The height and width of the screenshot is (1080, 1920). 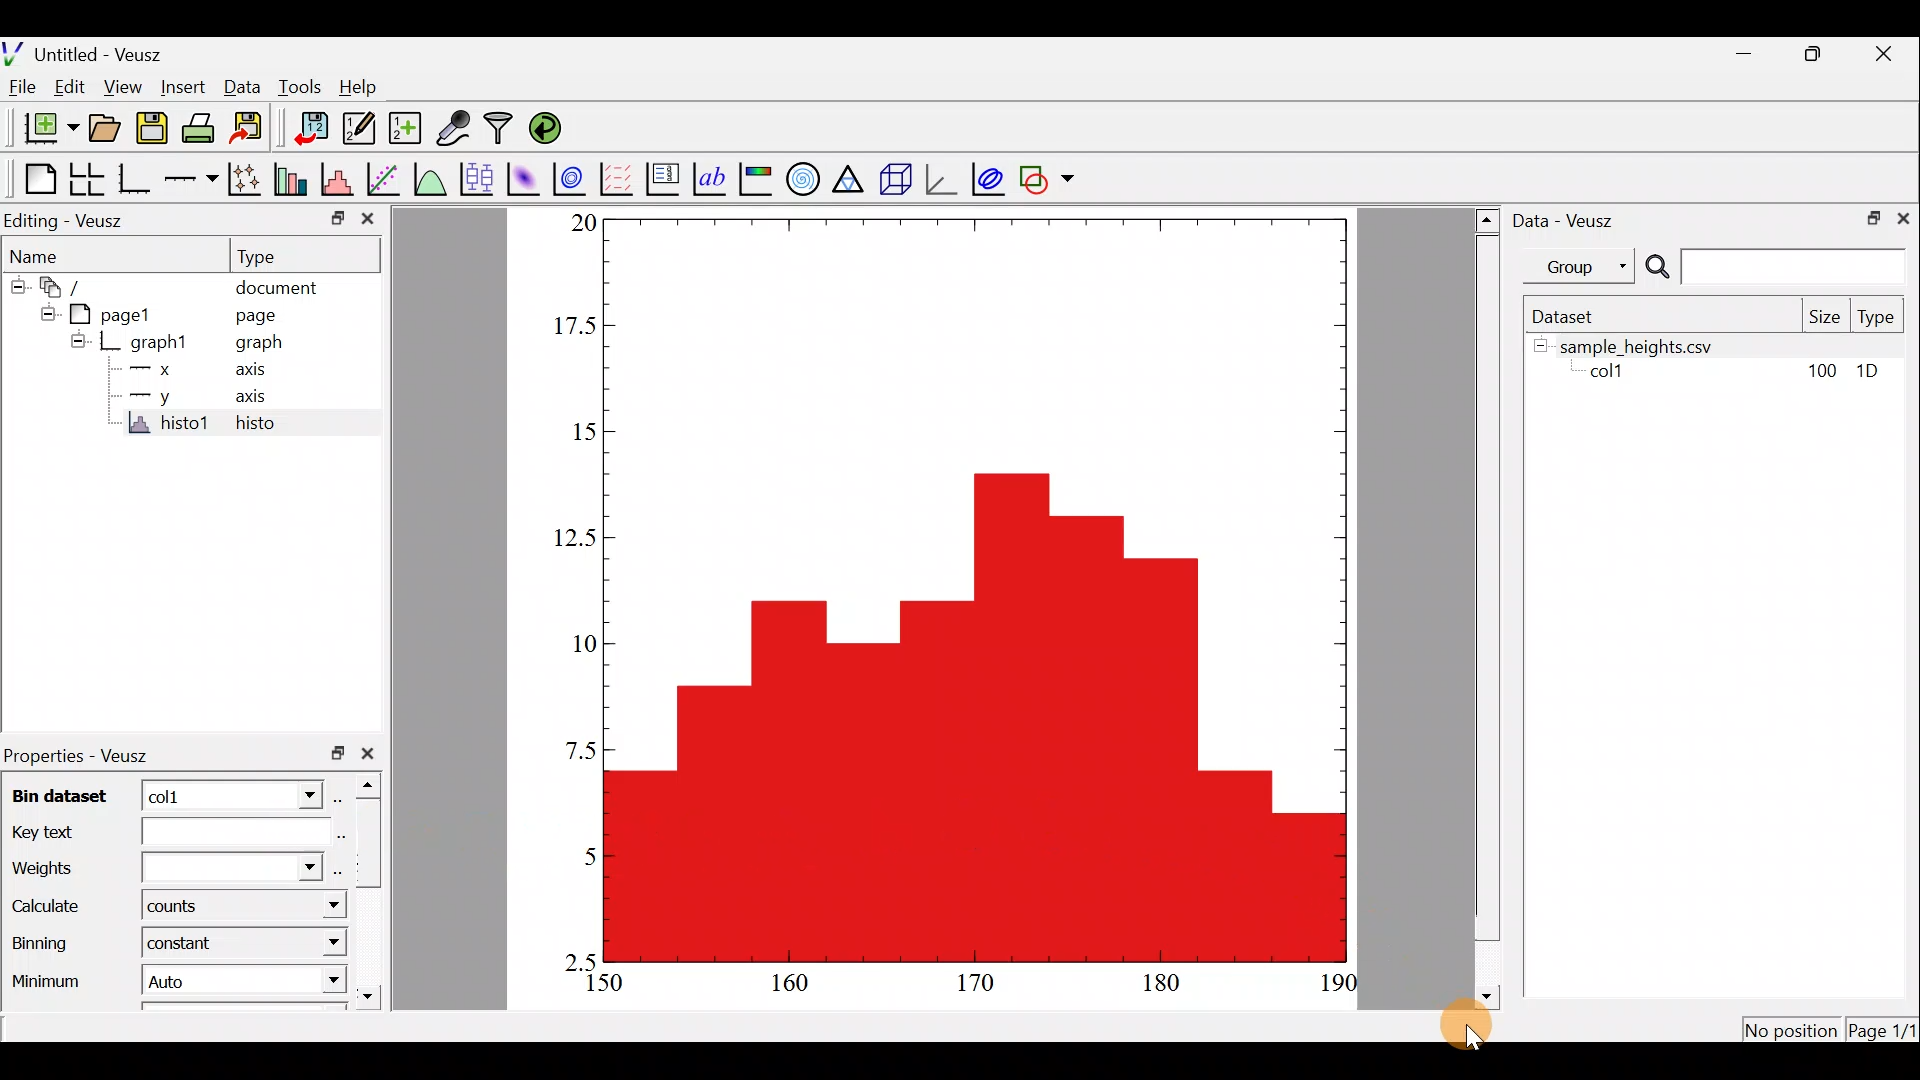 I want to click on Key text, so click(x=151, y=829).